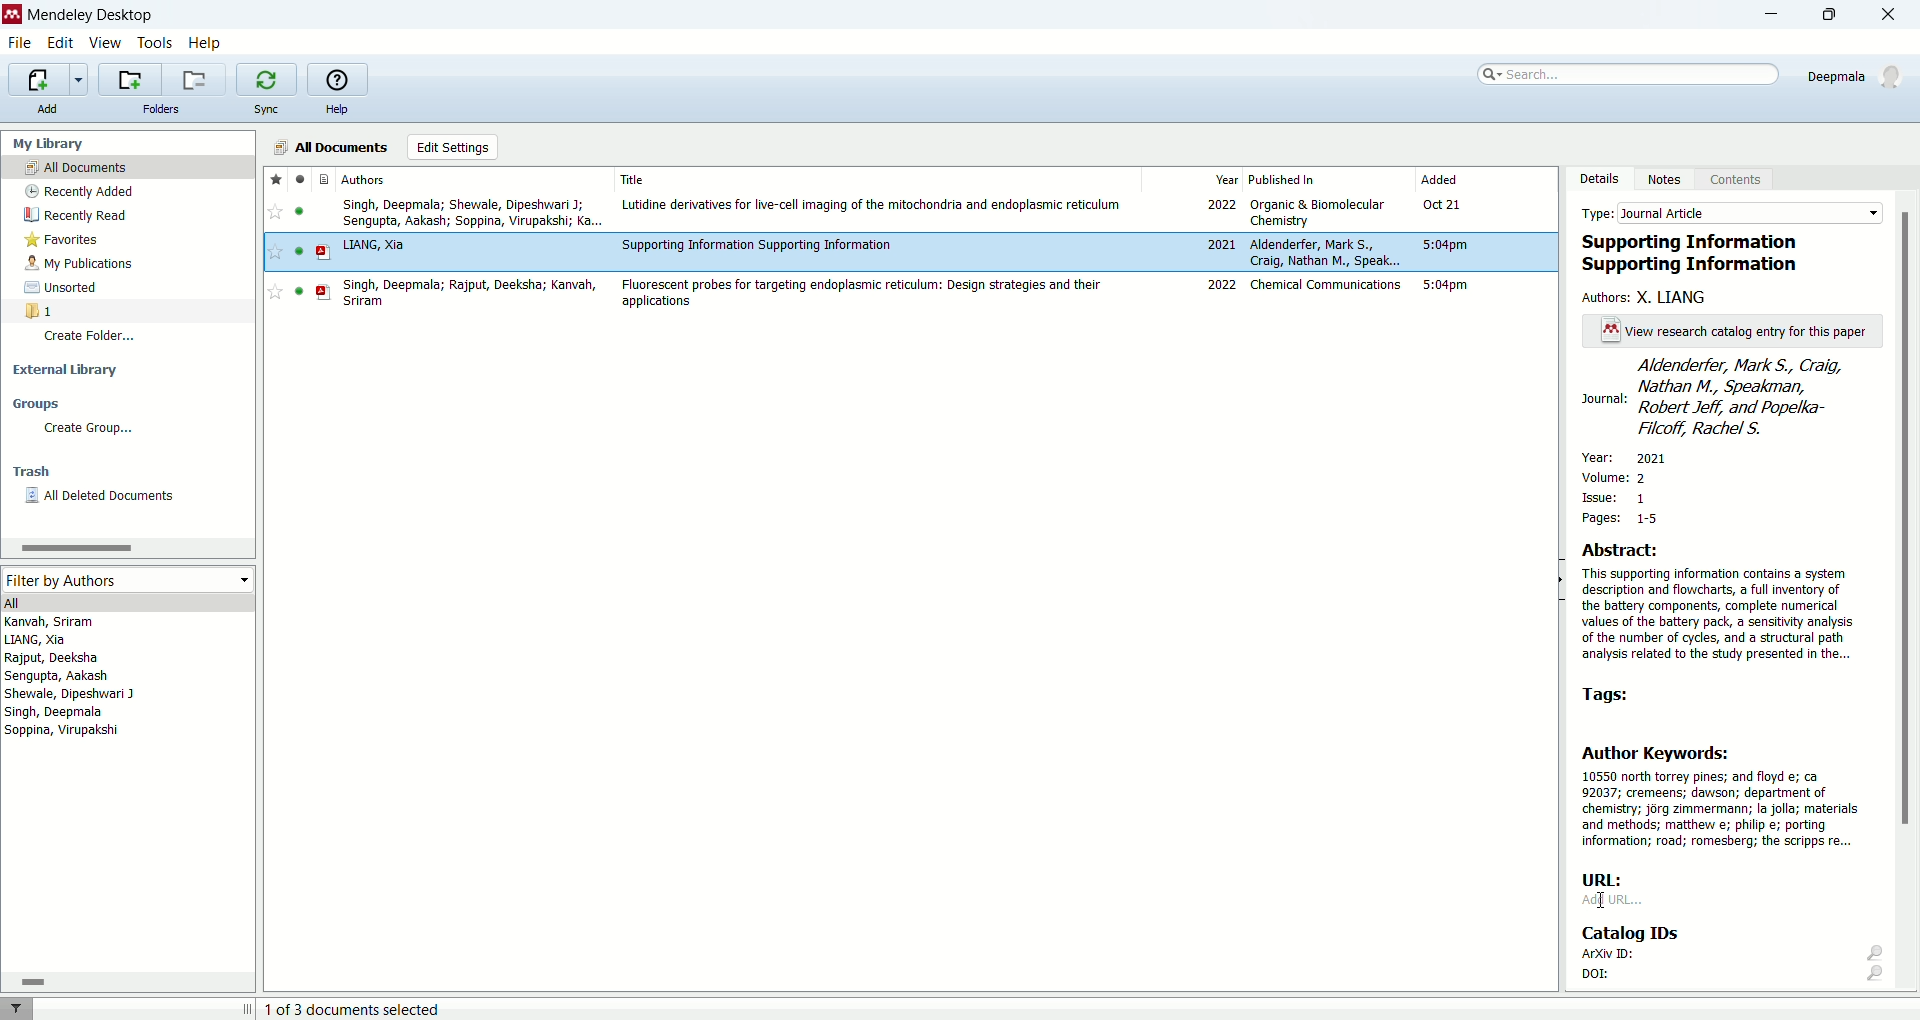  What do you see at coordinates (265, 79) in the screenshot?
I see `synchronize library with mendeley web` at bounding box center [265, 79].